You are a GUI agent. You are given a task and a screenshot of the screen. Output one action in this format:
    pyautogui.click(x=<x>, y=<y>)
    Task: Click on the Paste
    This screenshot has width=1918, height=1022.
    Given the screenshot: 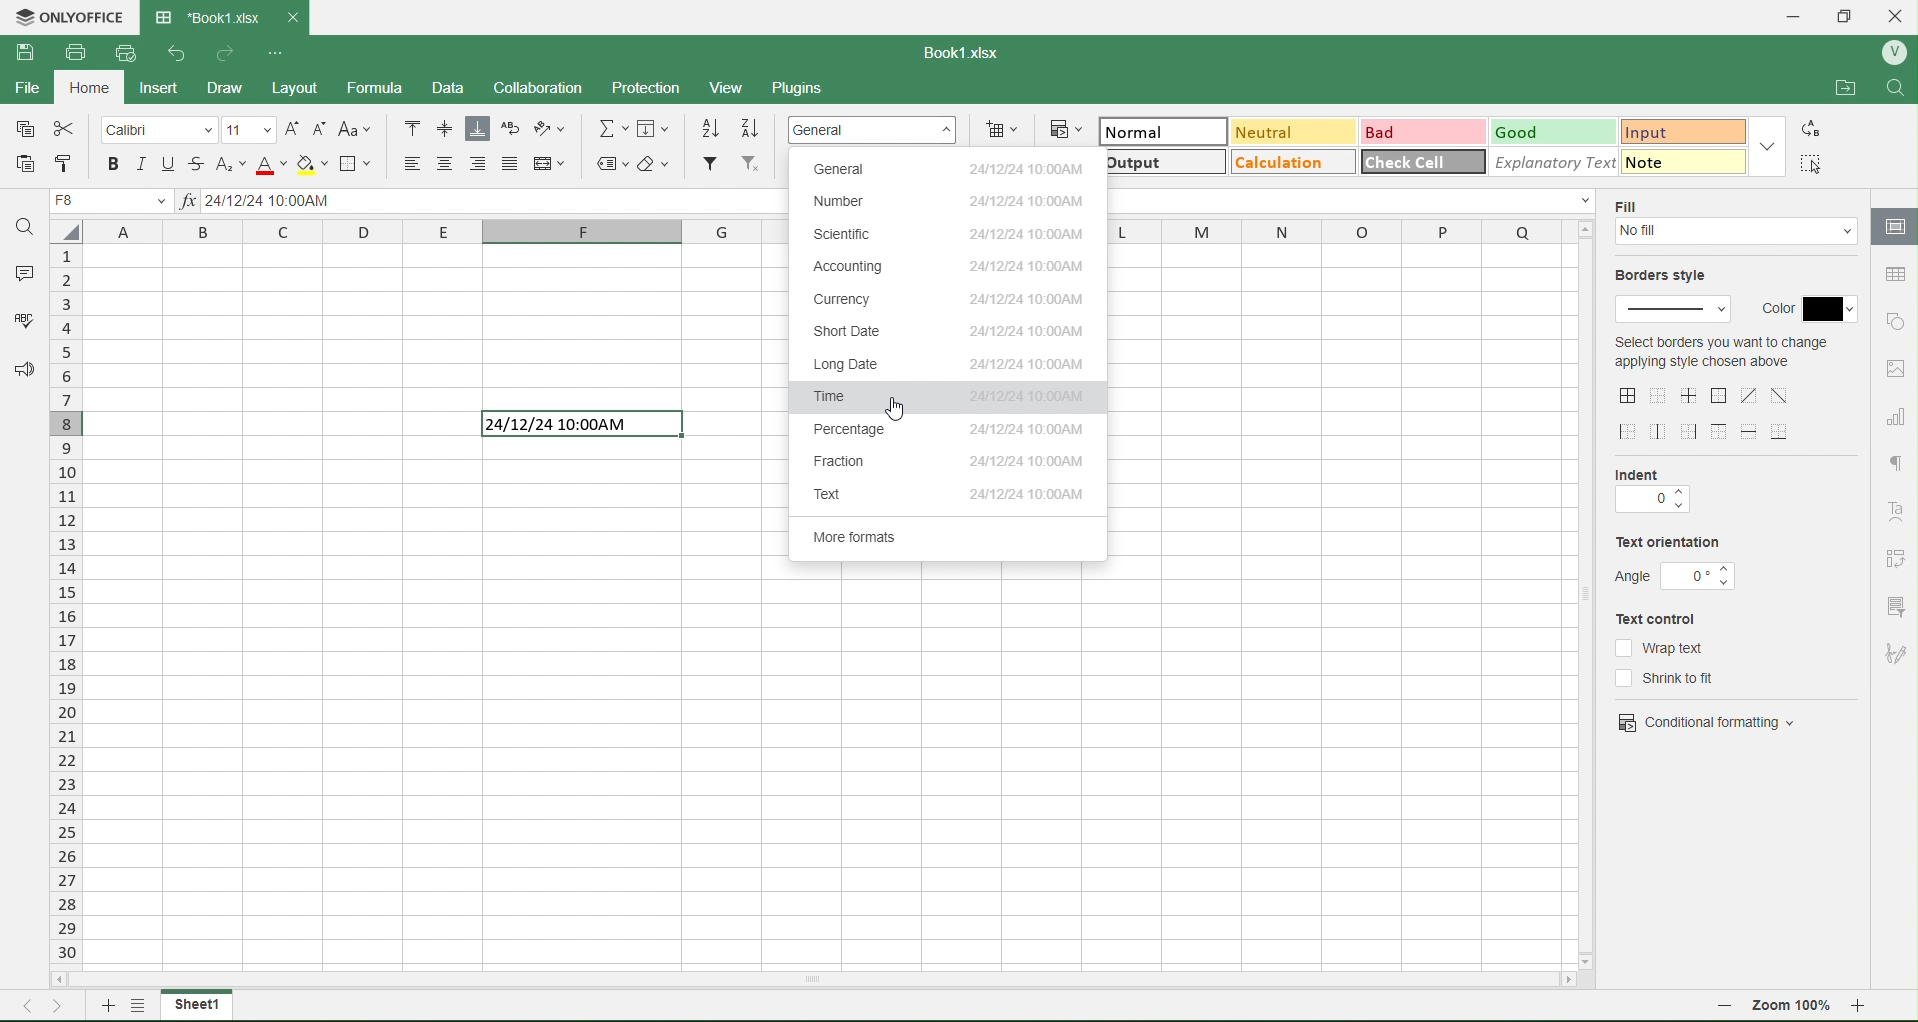 What is the action you would take?
    pyautogui.click(x=25, y=163)
    